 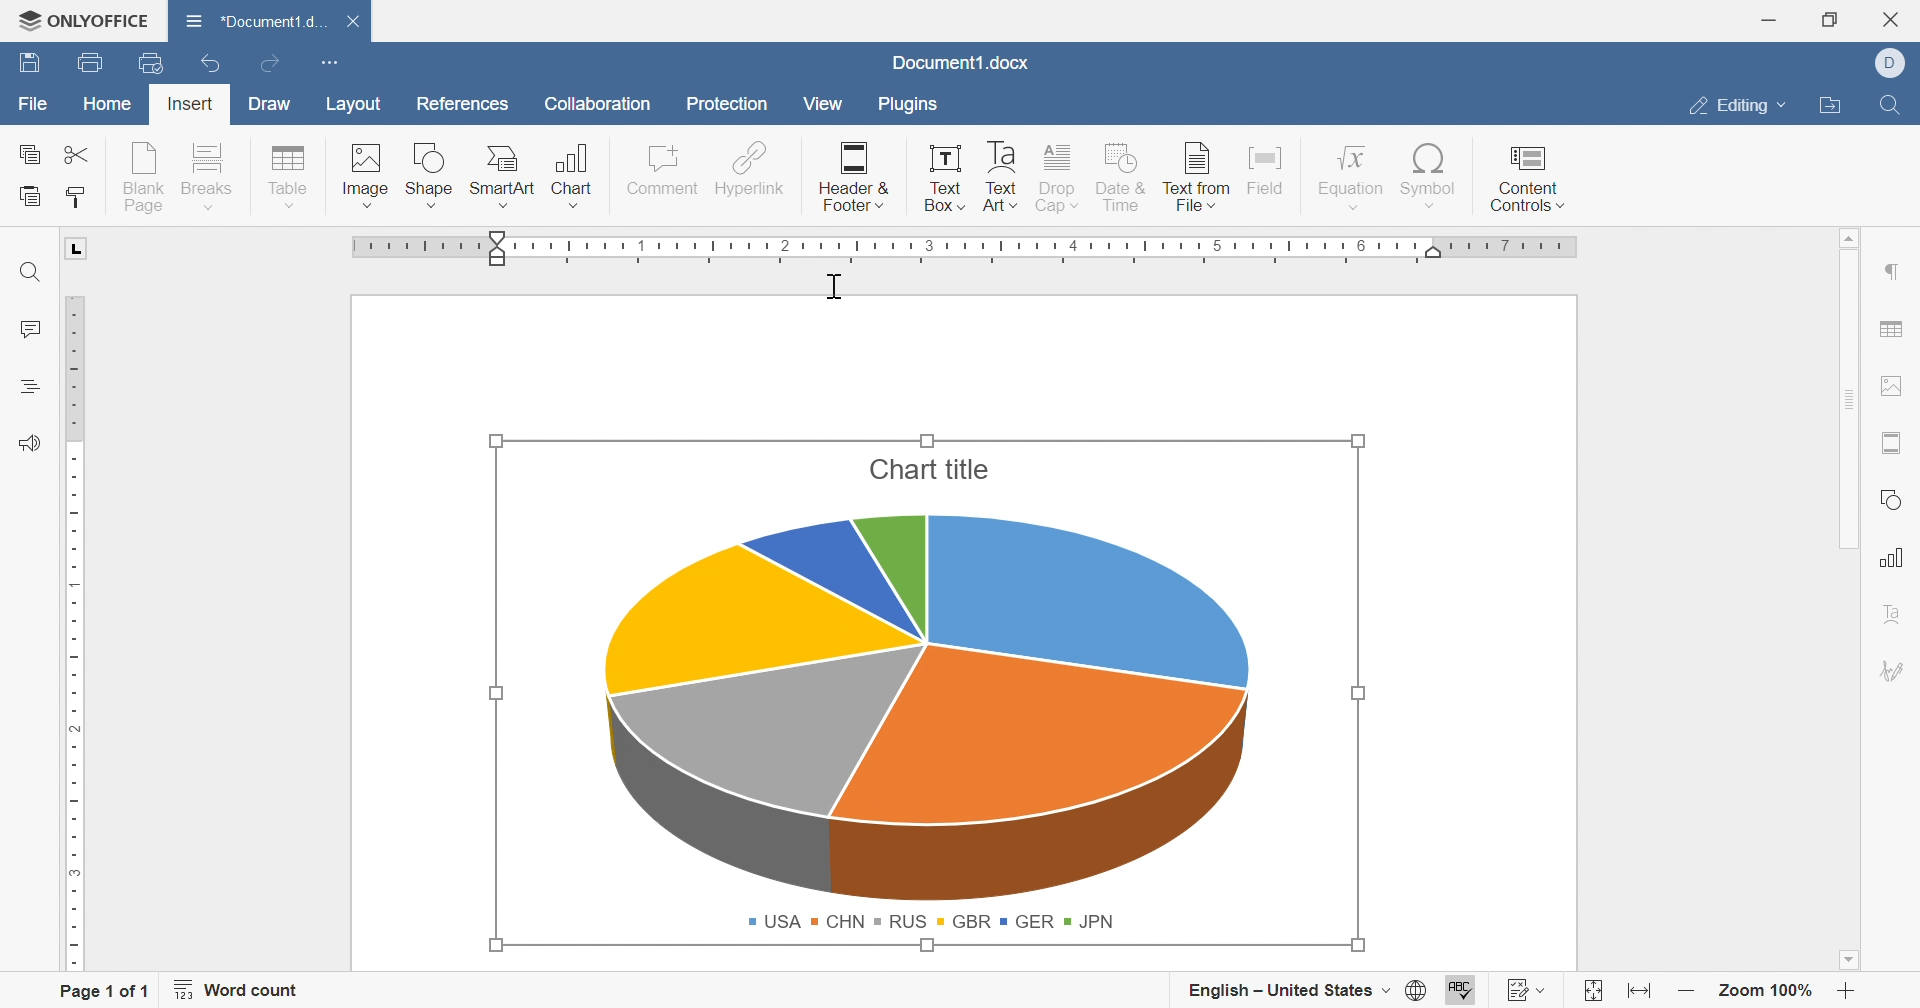 What do you see at coordinates (144, 173) in the screenshot?
I see `Blank Page` at bounding box center [144, 173].